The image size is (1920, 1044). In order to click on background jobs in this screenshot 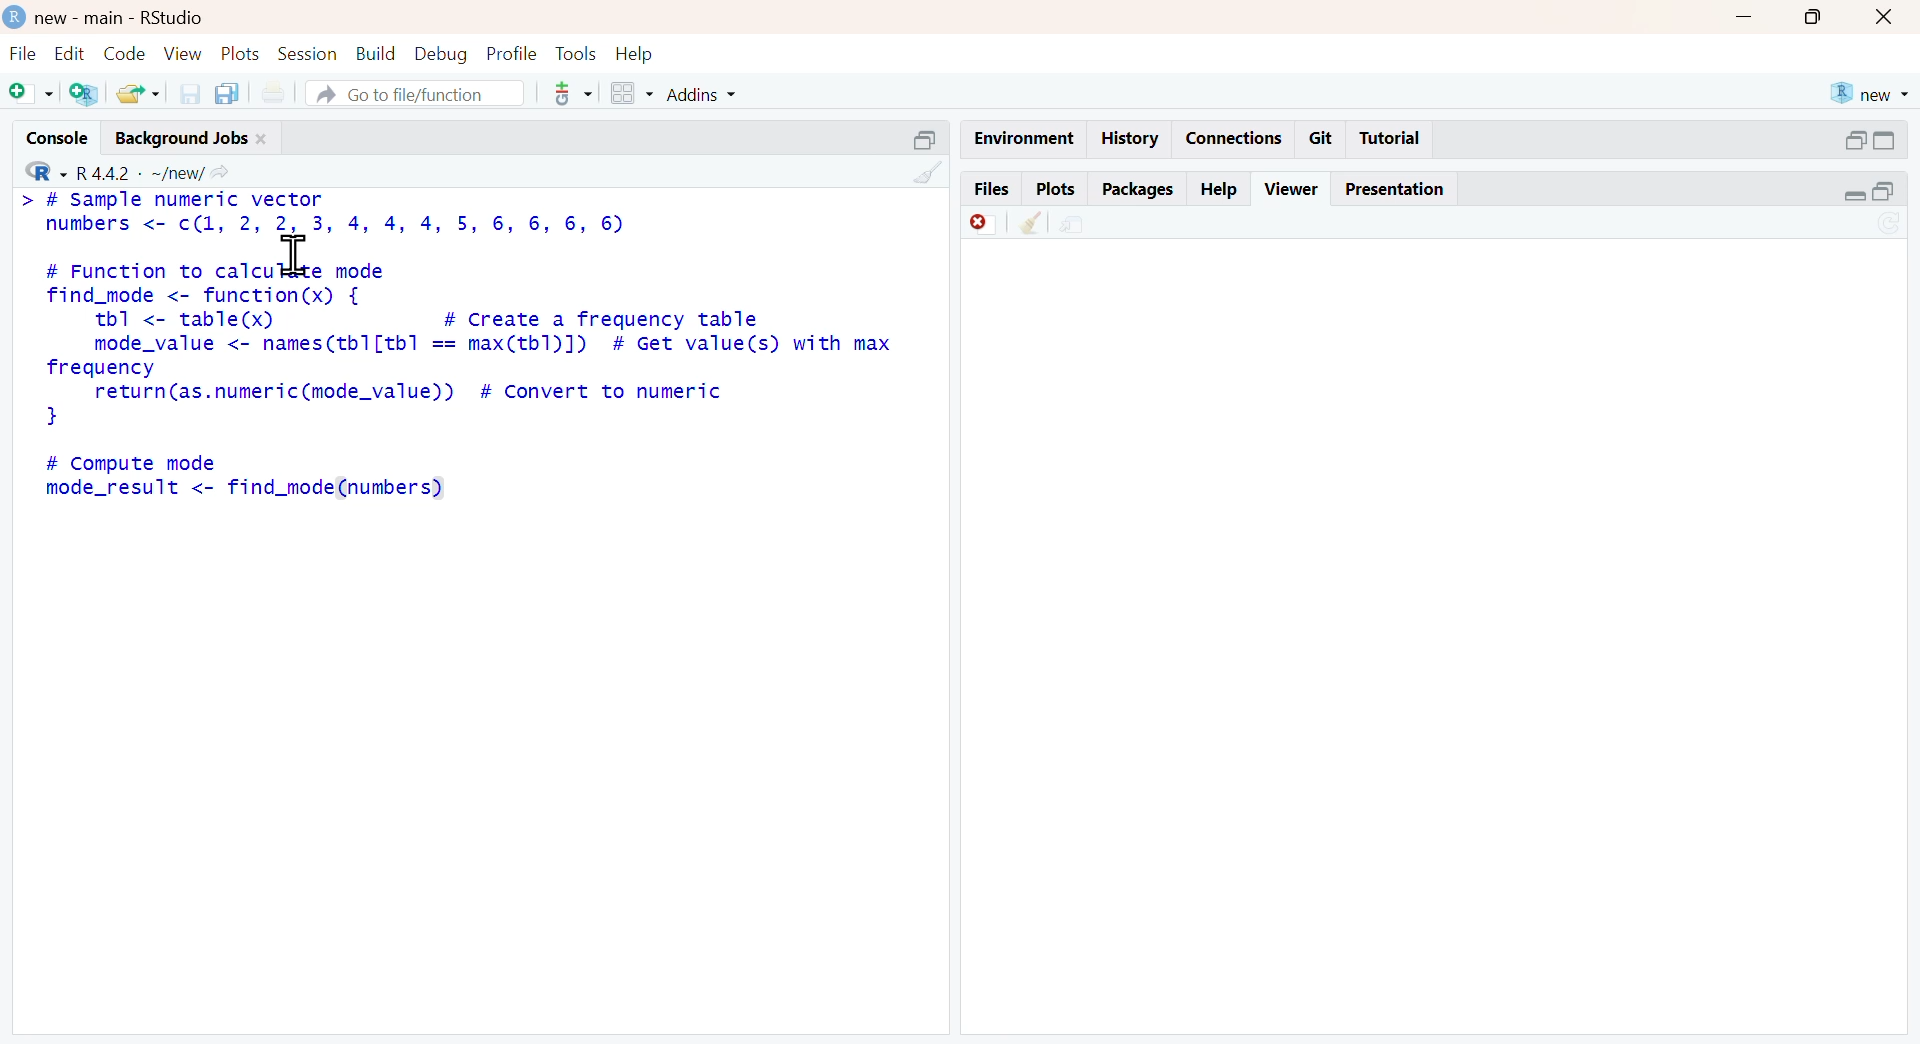, I will do `click(183, 139)`.